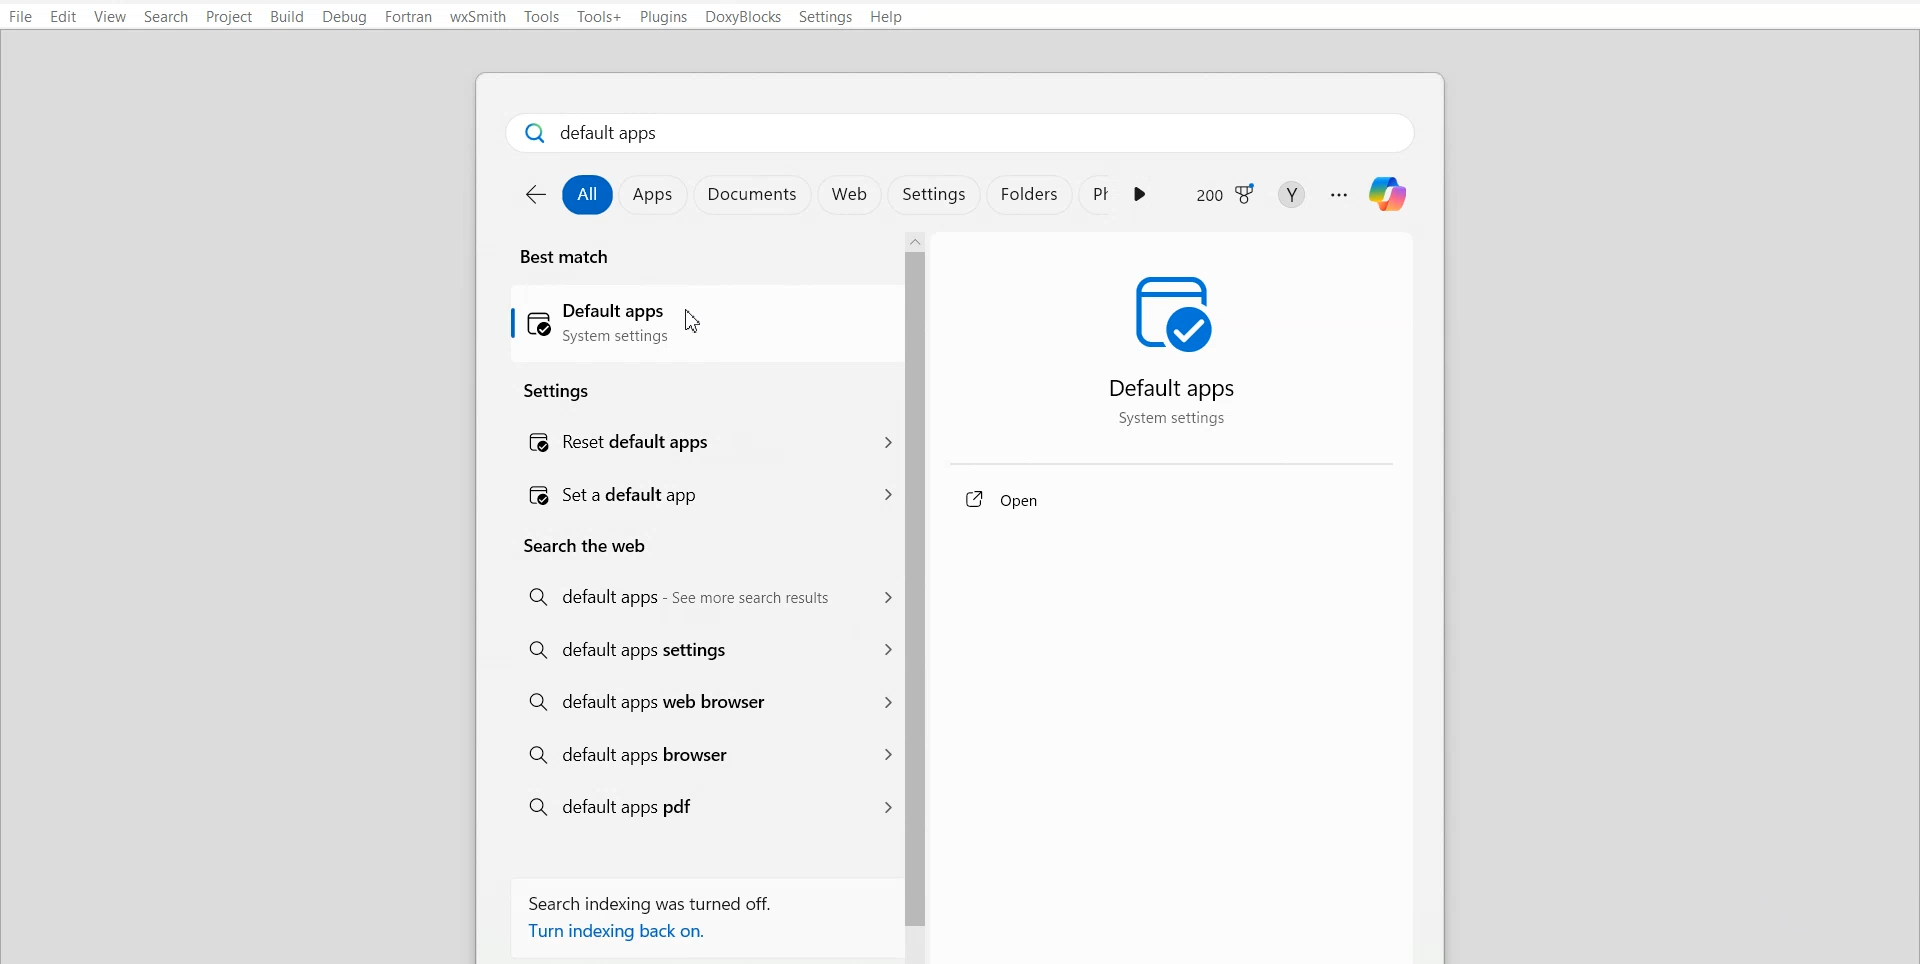 Image resolution: width=1920 pixels, height=964 pixels. I want to click on Text, so click(596, 134).